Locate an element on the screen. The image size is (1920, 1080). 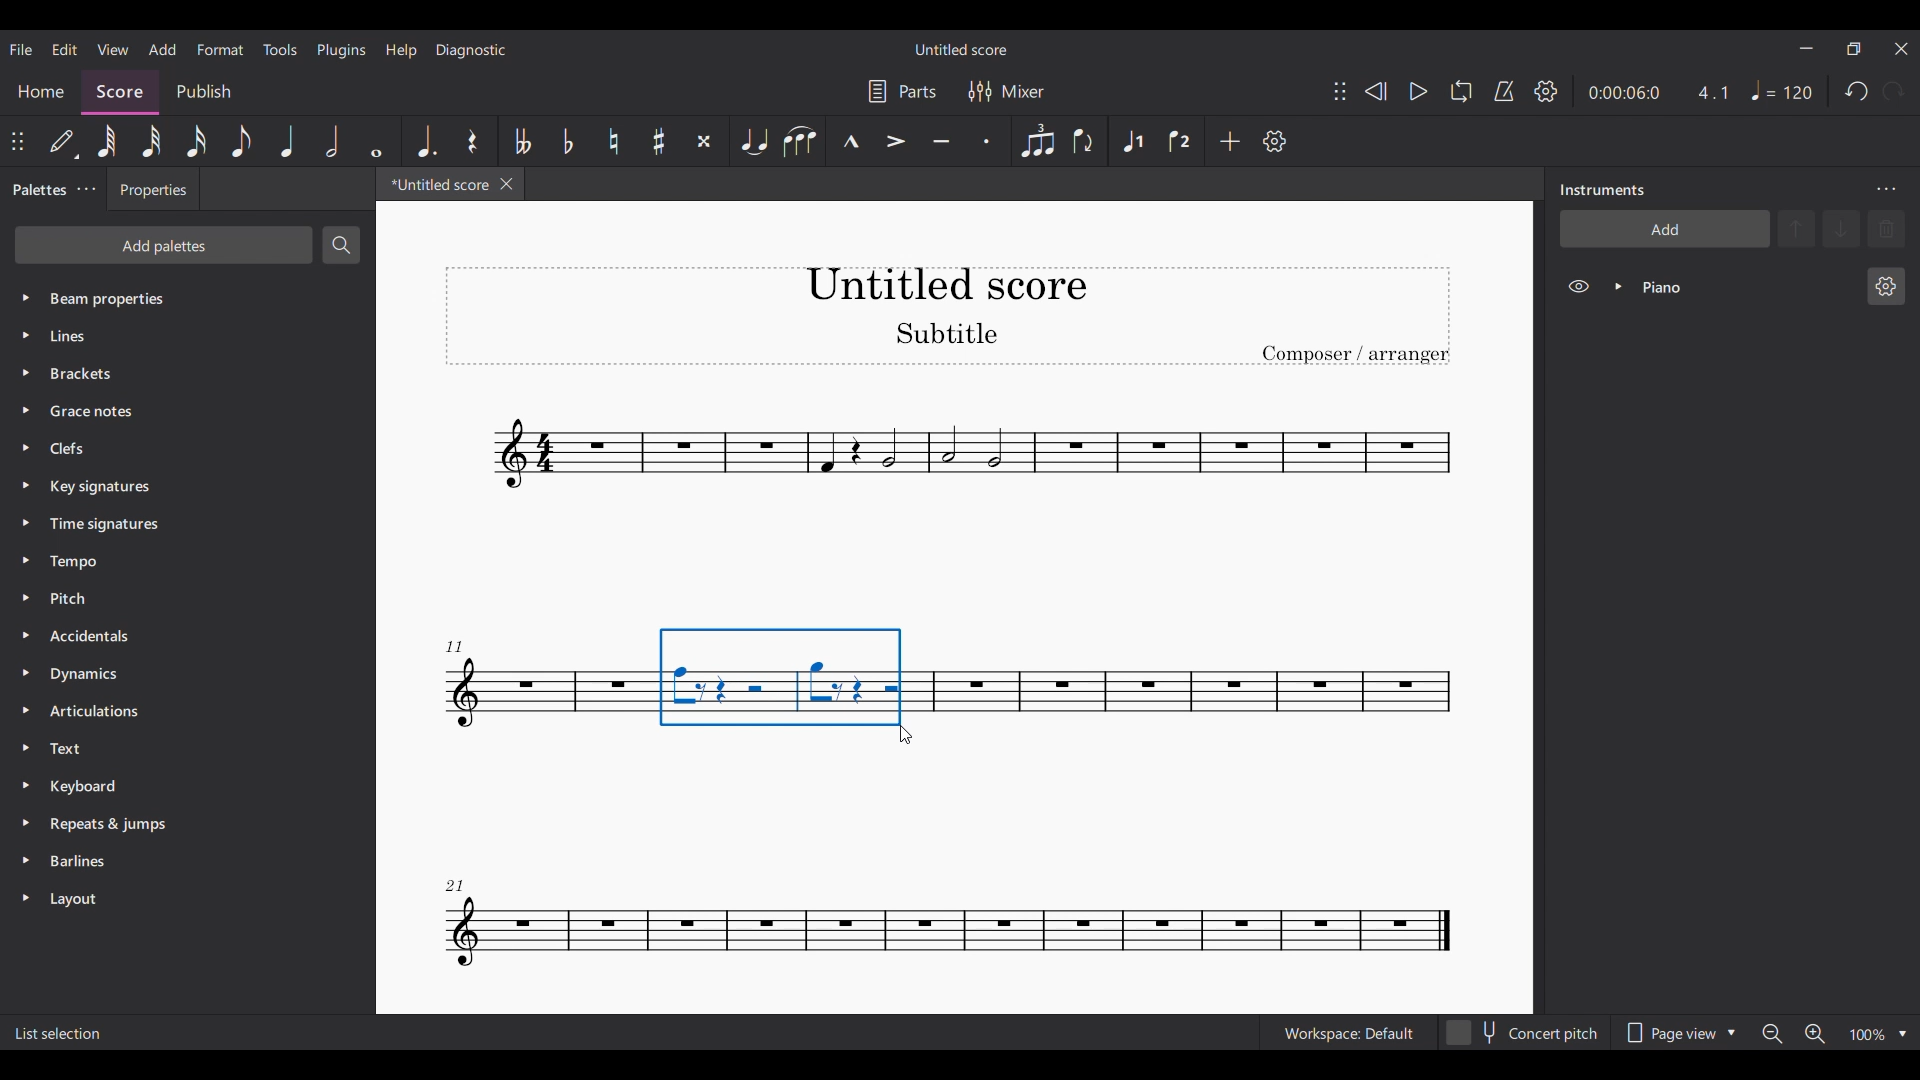
Keyboard is located at coordinates (172, 785).